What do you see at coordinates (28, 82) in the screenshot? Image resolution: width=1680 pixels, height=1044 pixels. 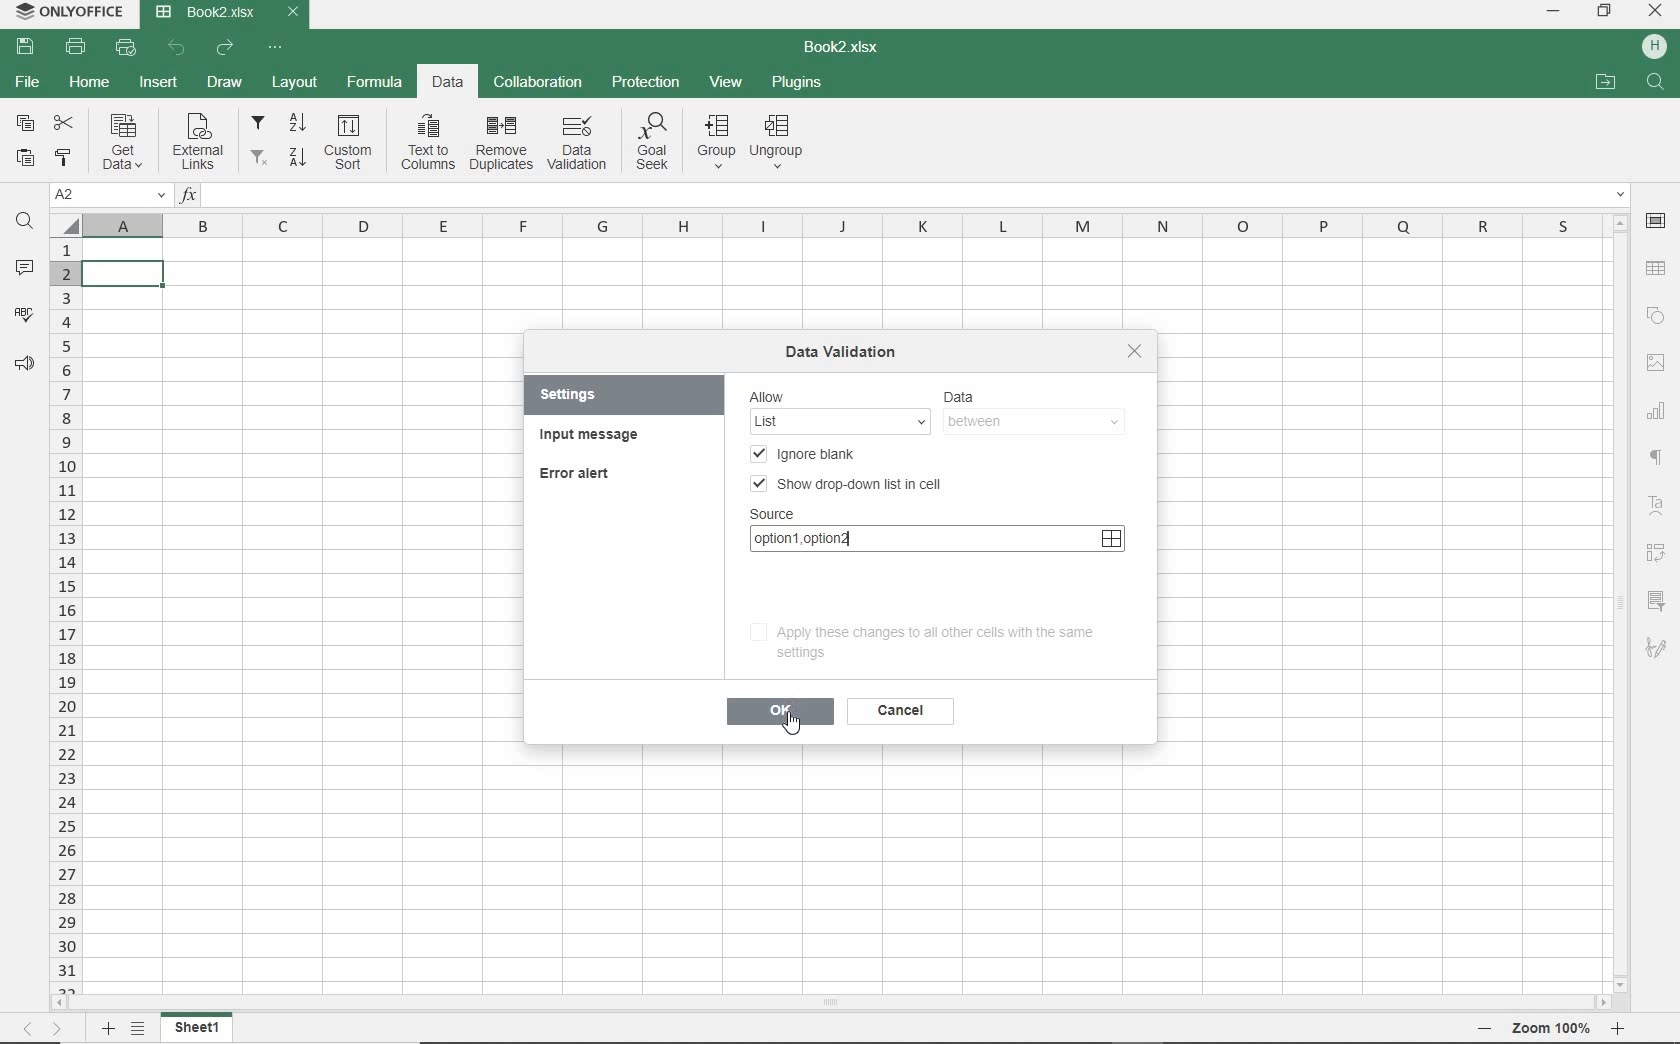 I see `FILE` at bounding box center [28, 82].